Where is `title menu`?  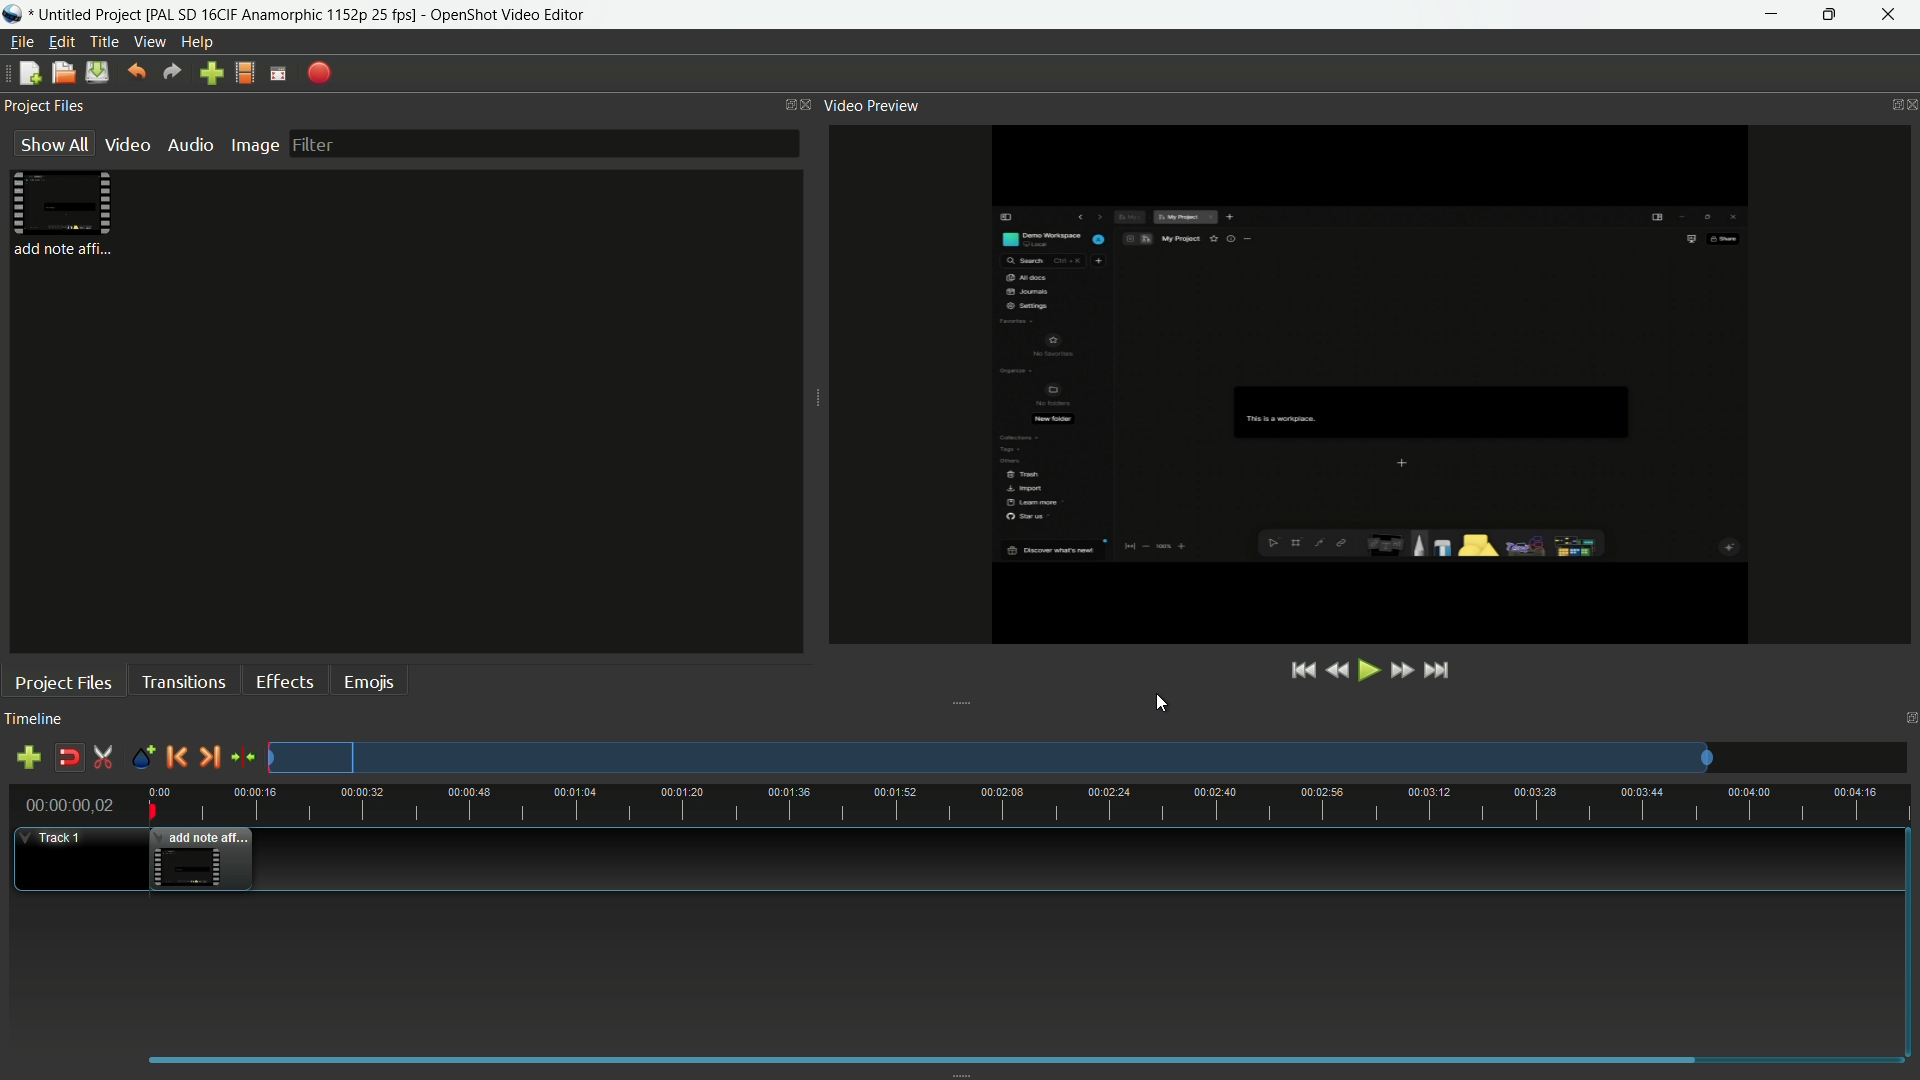
title menu is located at coordinates (100, 41).